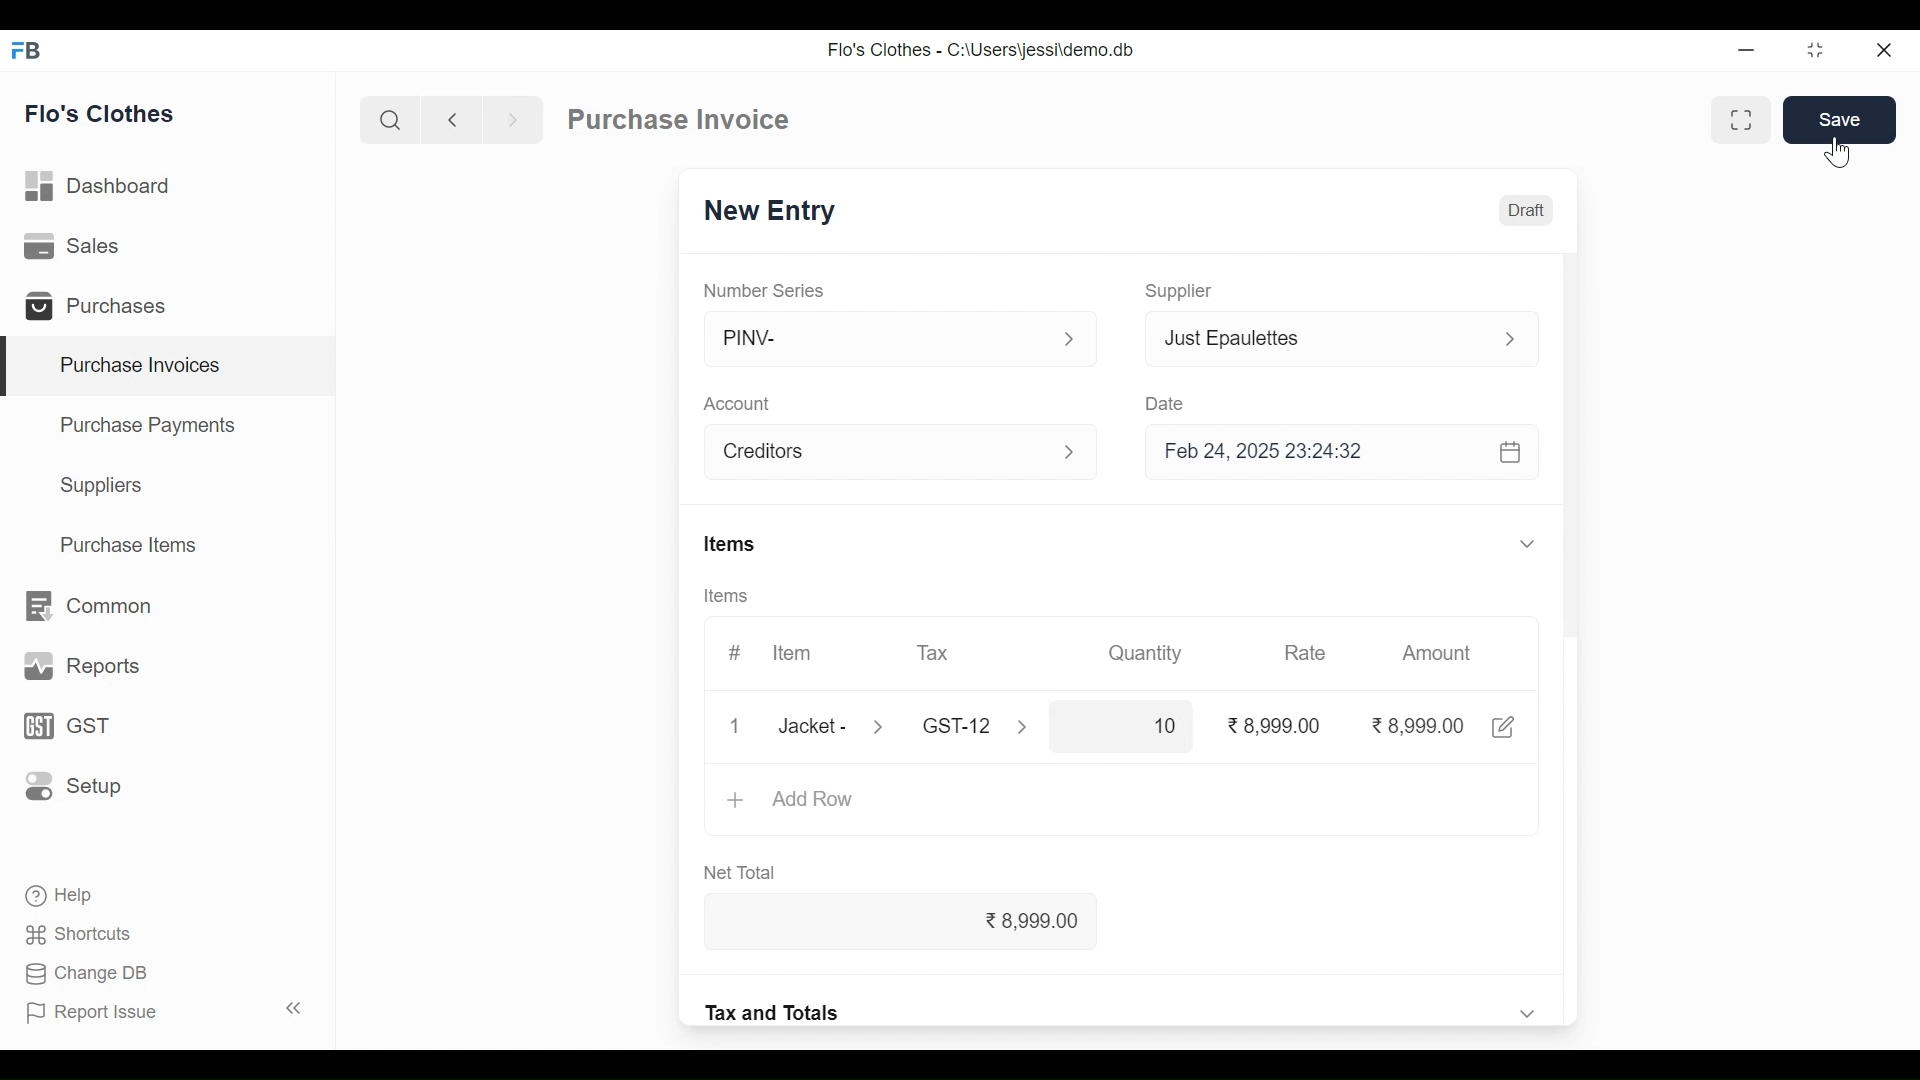 The height and width of the screenshot is (1080, 1920). Describe the element at coordinates (512, 120) in the screenshot. I see `Navigate forward` at that location.